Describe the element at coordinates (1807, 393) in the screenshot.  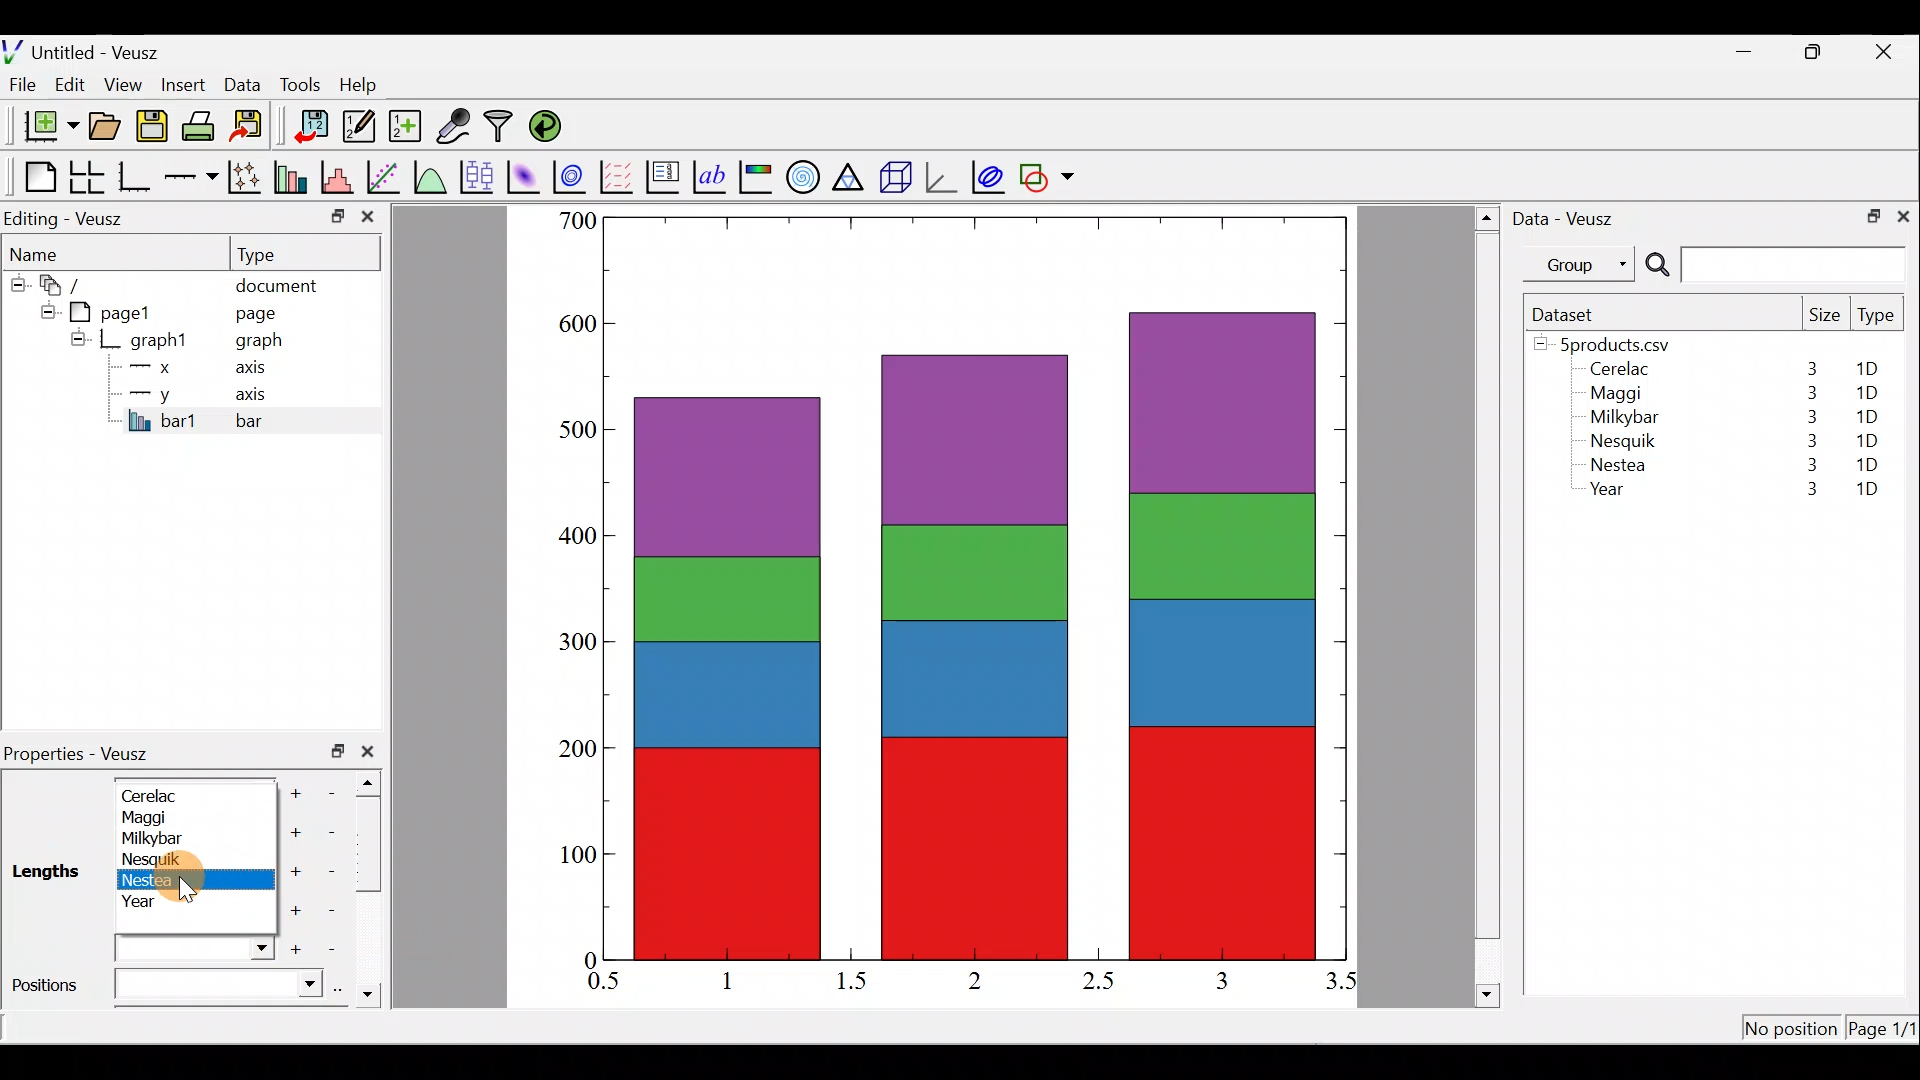
I see `3` at that location.